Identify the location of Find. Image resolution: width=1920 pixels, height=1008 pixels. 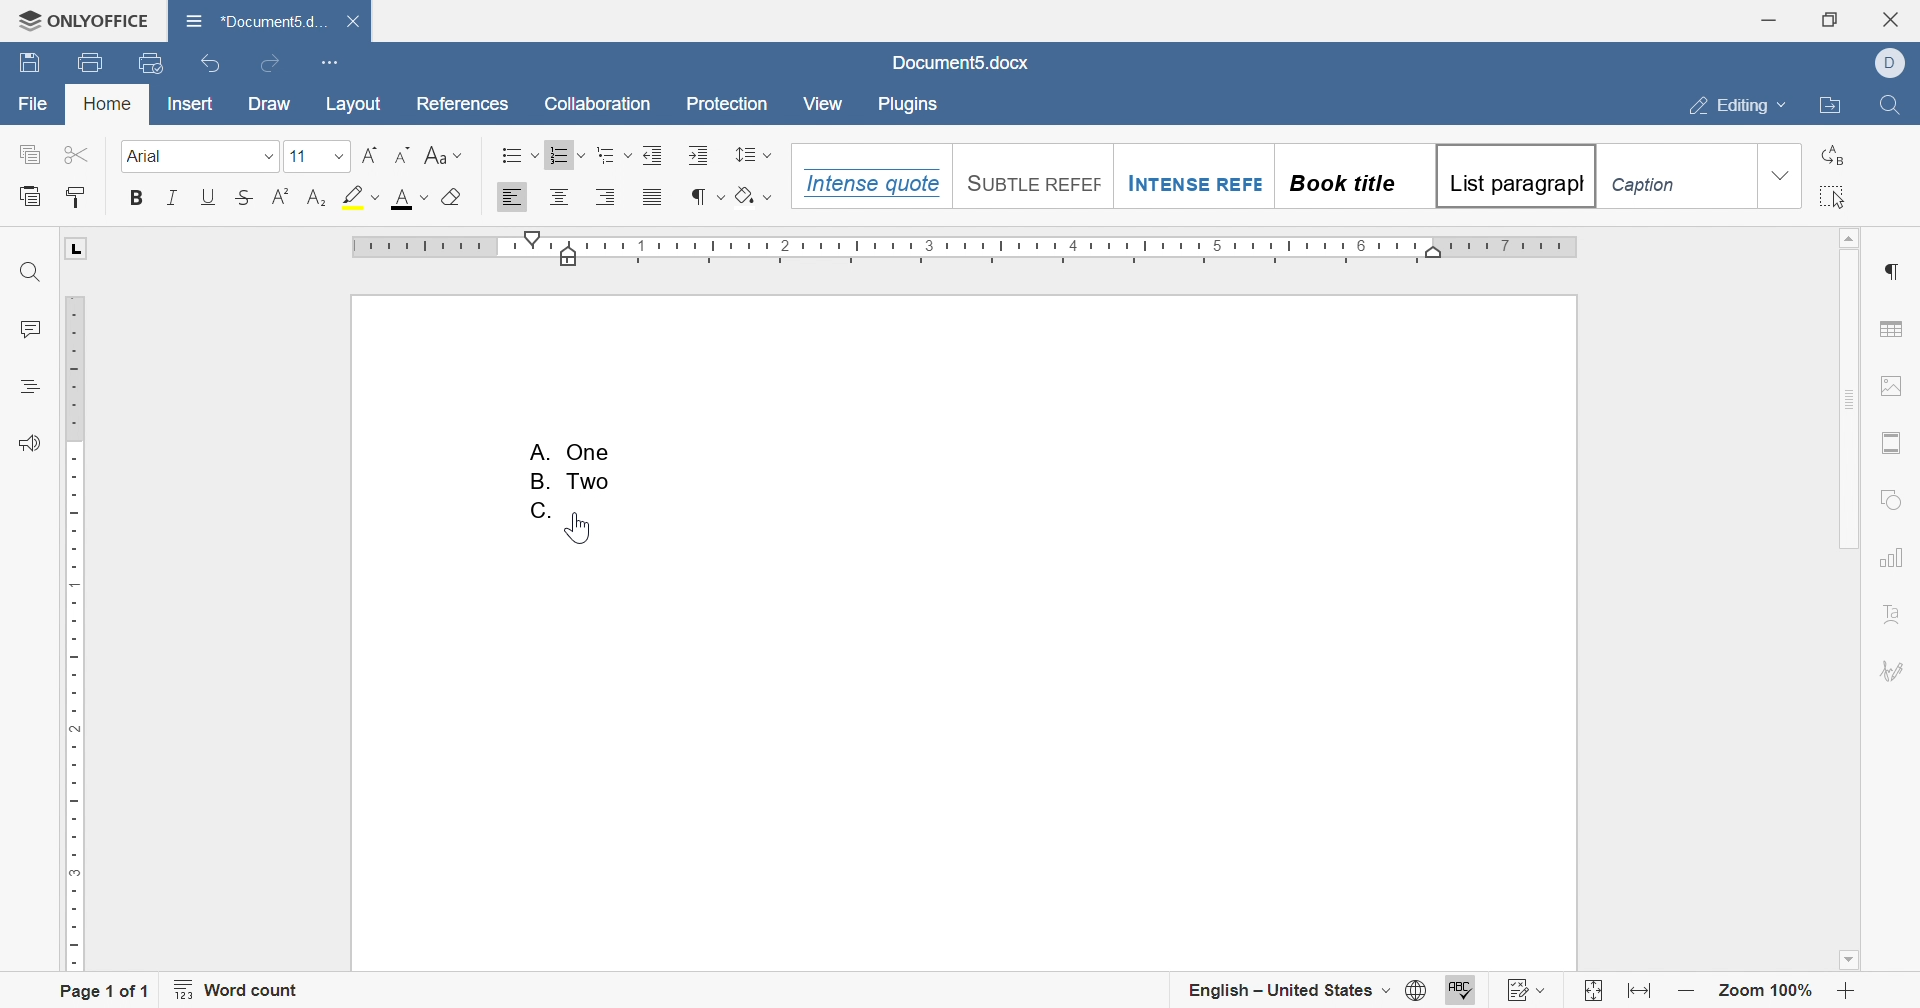
(28, 272).